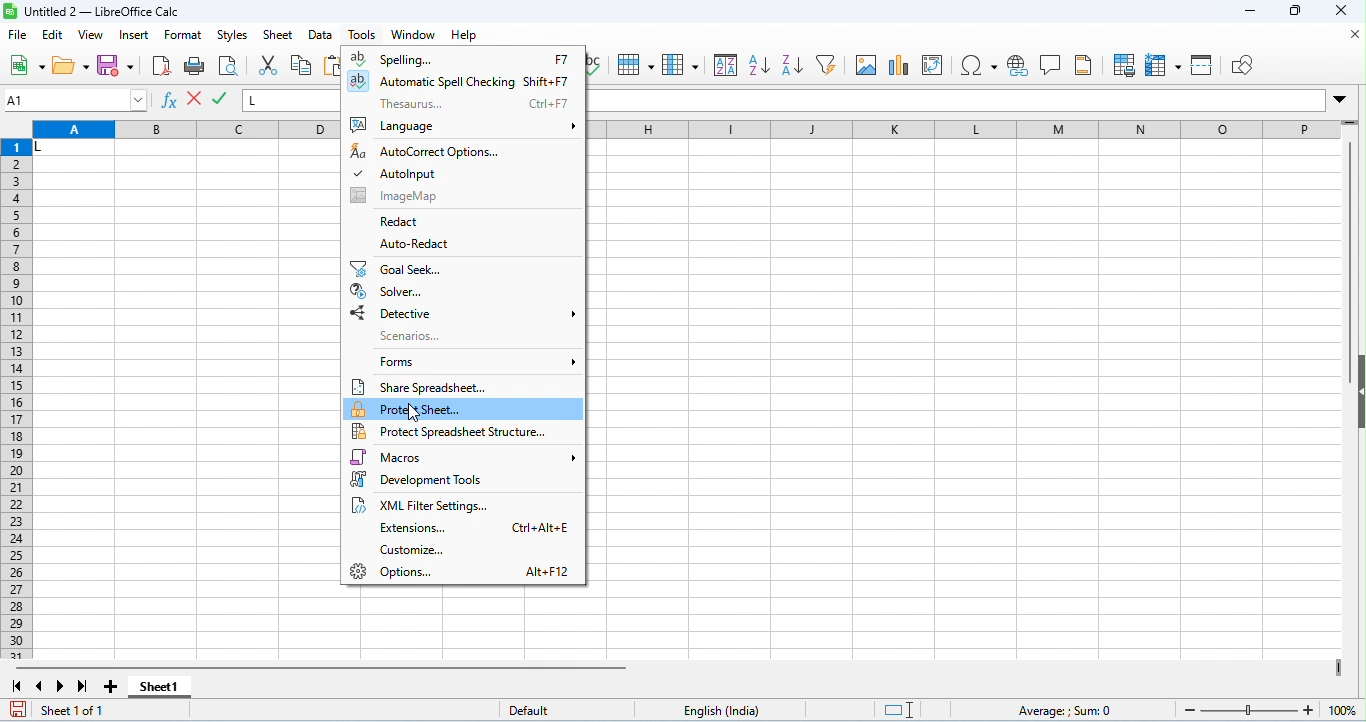 The width and height of the screenshot is (1366, 722). I want to click on close, so click(1355, 35).